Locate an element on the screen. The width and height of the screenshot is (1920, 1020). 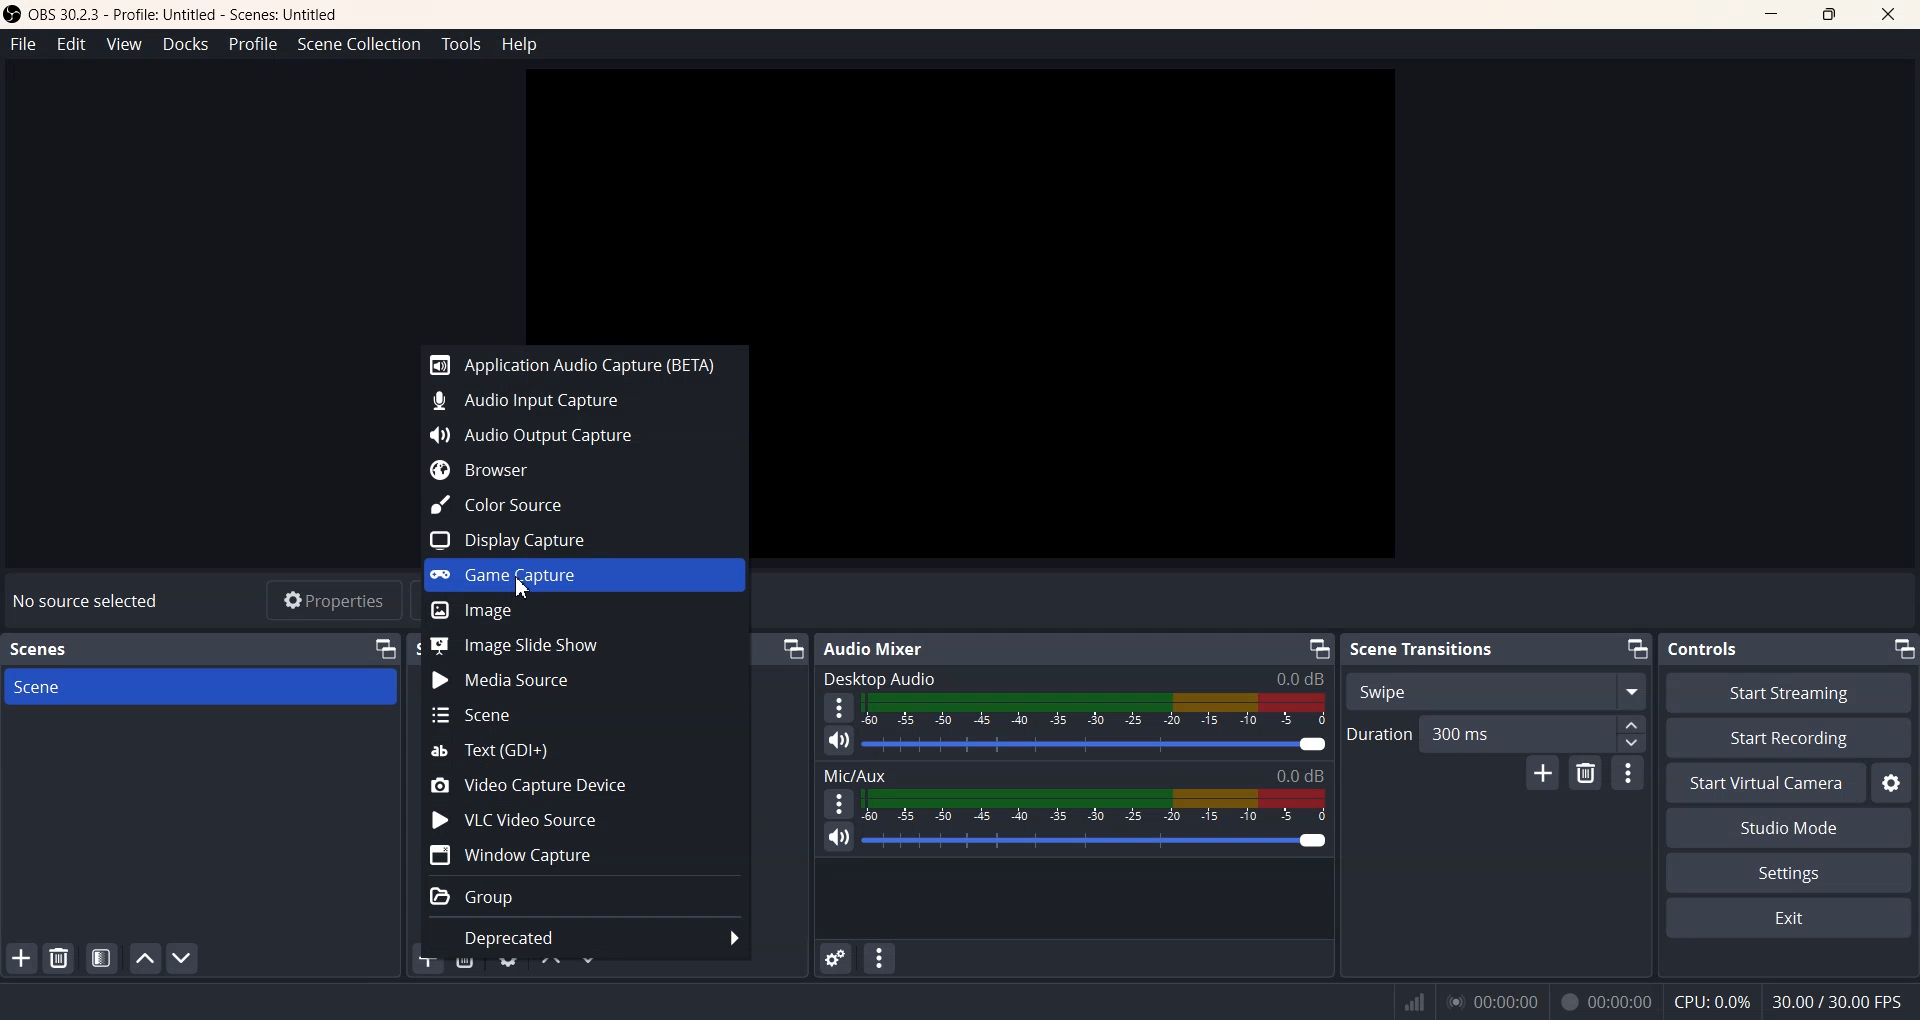
Group is located at coordinates (585, 897).